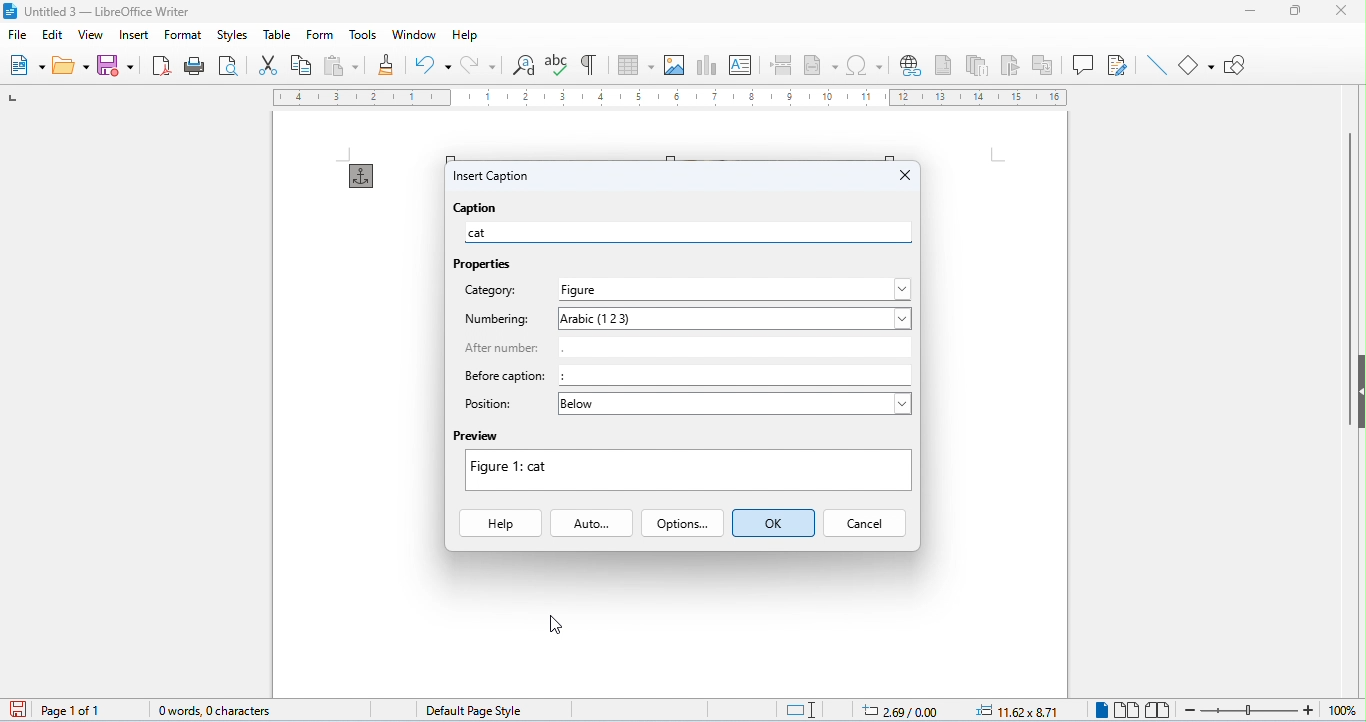  What do you see at coordinates (388, 64) in the screenshot?
I see `clone` at bounding box center [388, 64].